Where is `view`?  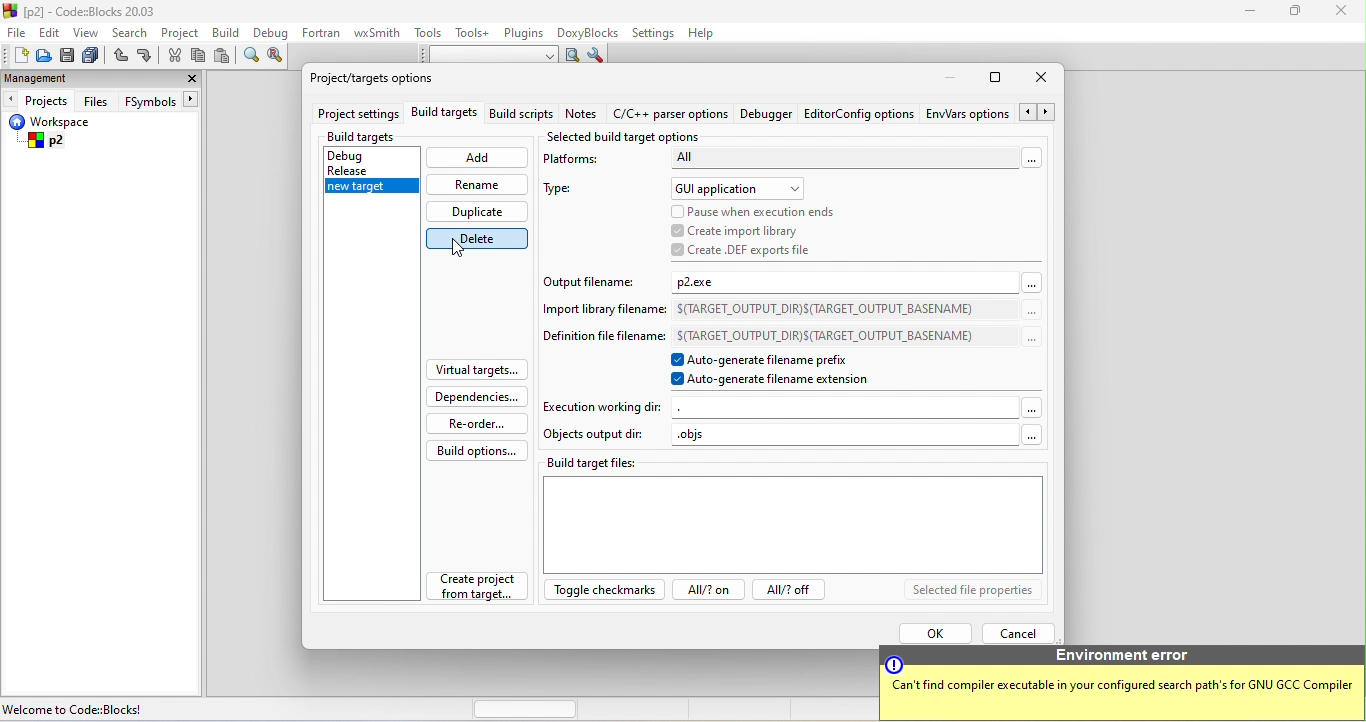
view is located at coordinates (86, 33).